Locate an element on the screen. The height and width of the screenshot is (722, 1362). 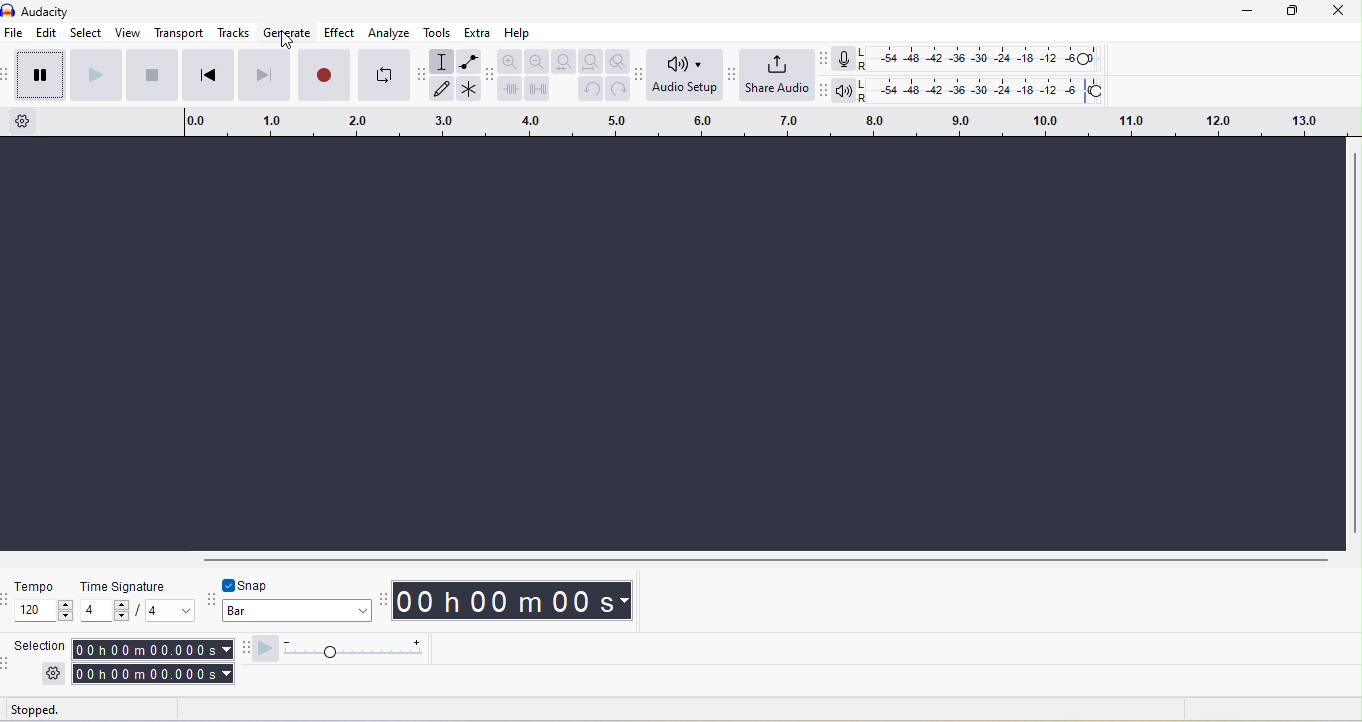
edit is located at coordinates (46, 34).